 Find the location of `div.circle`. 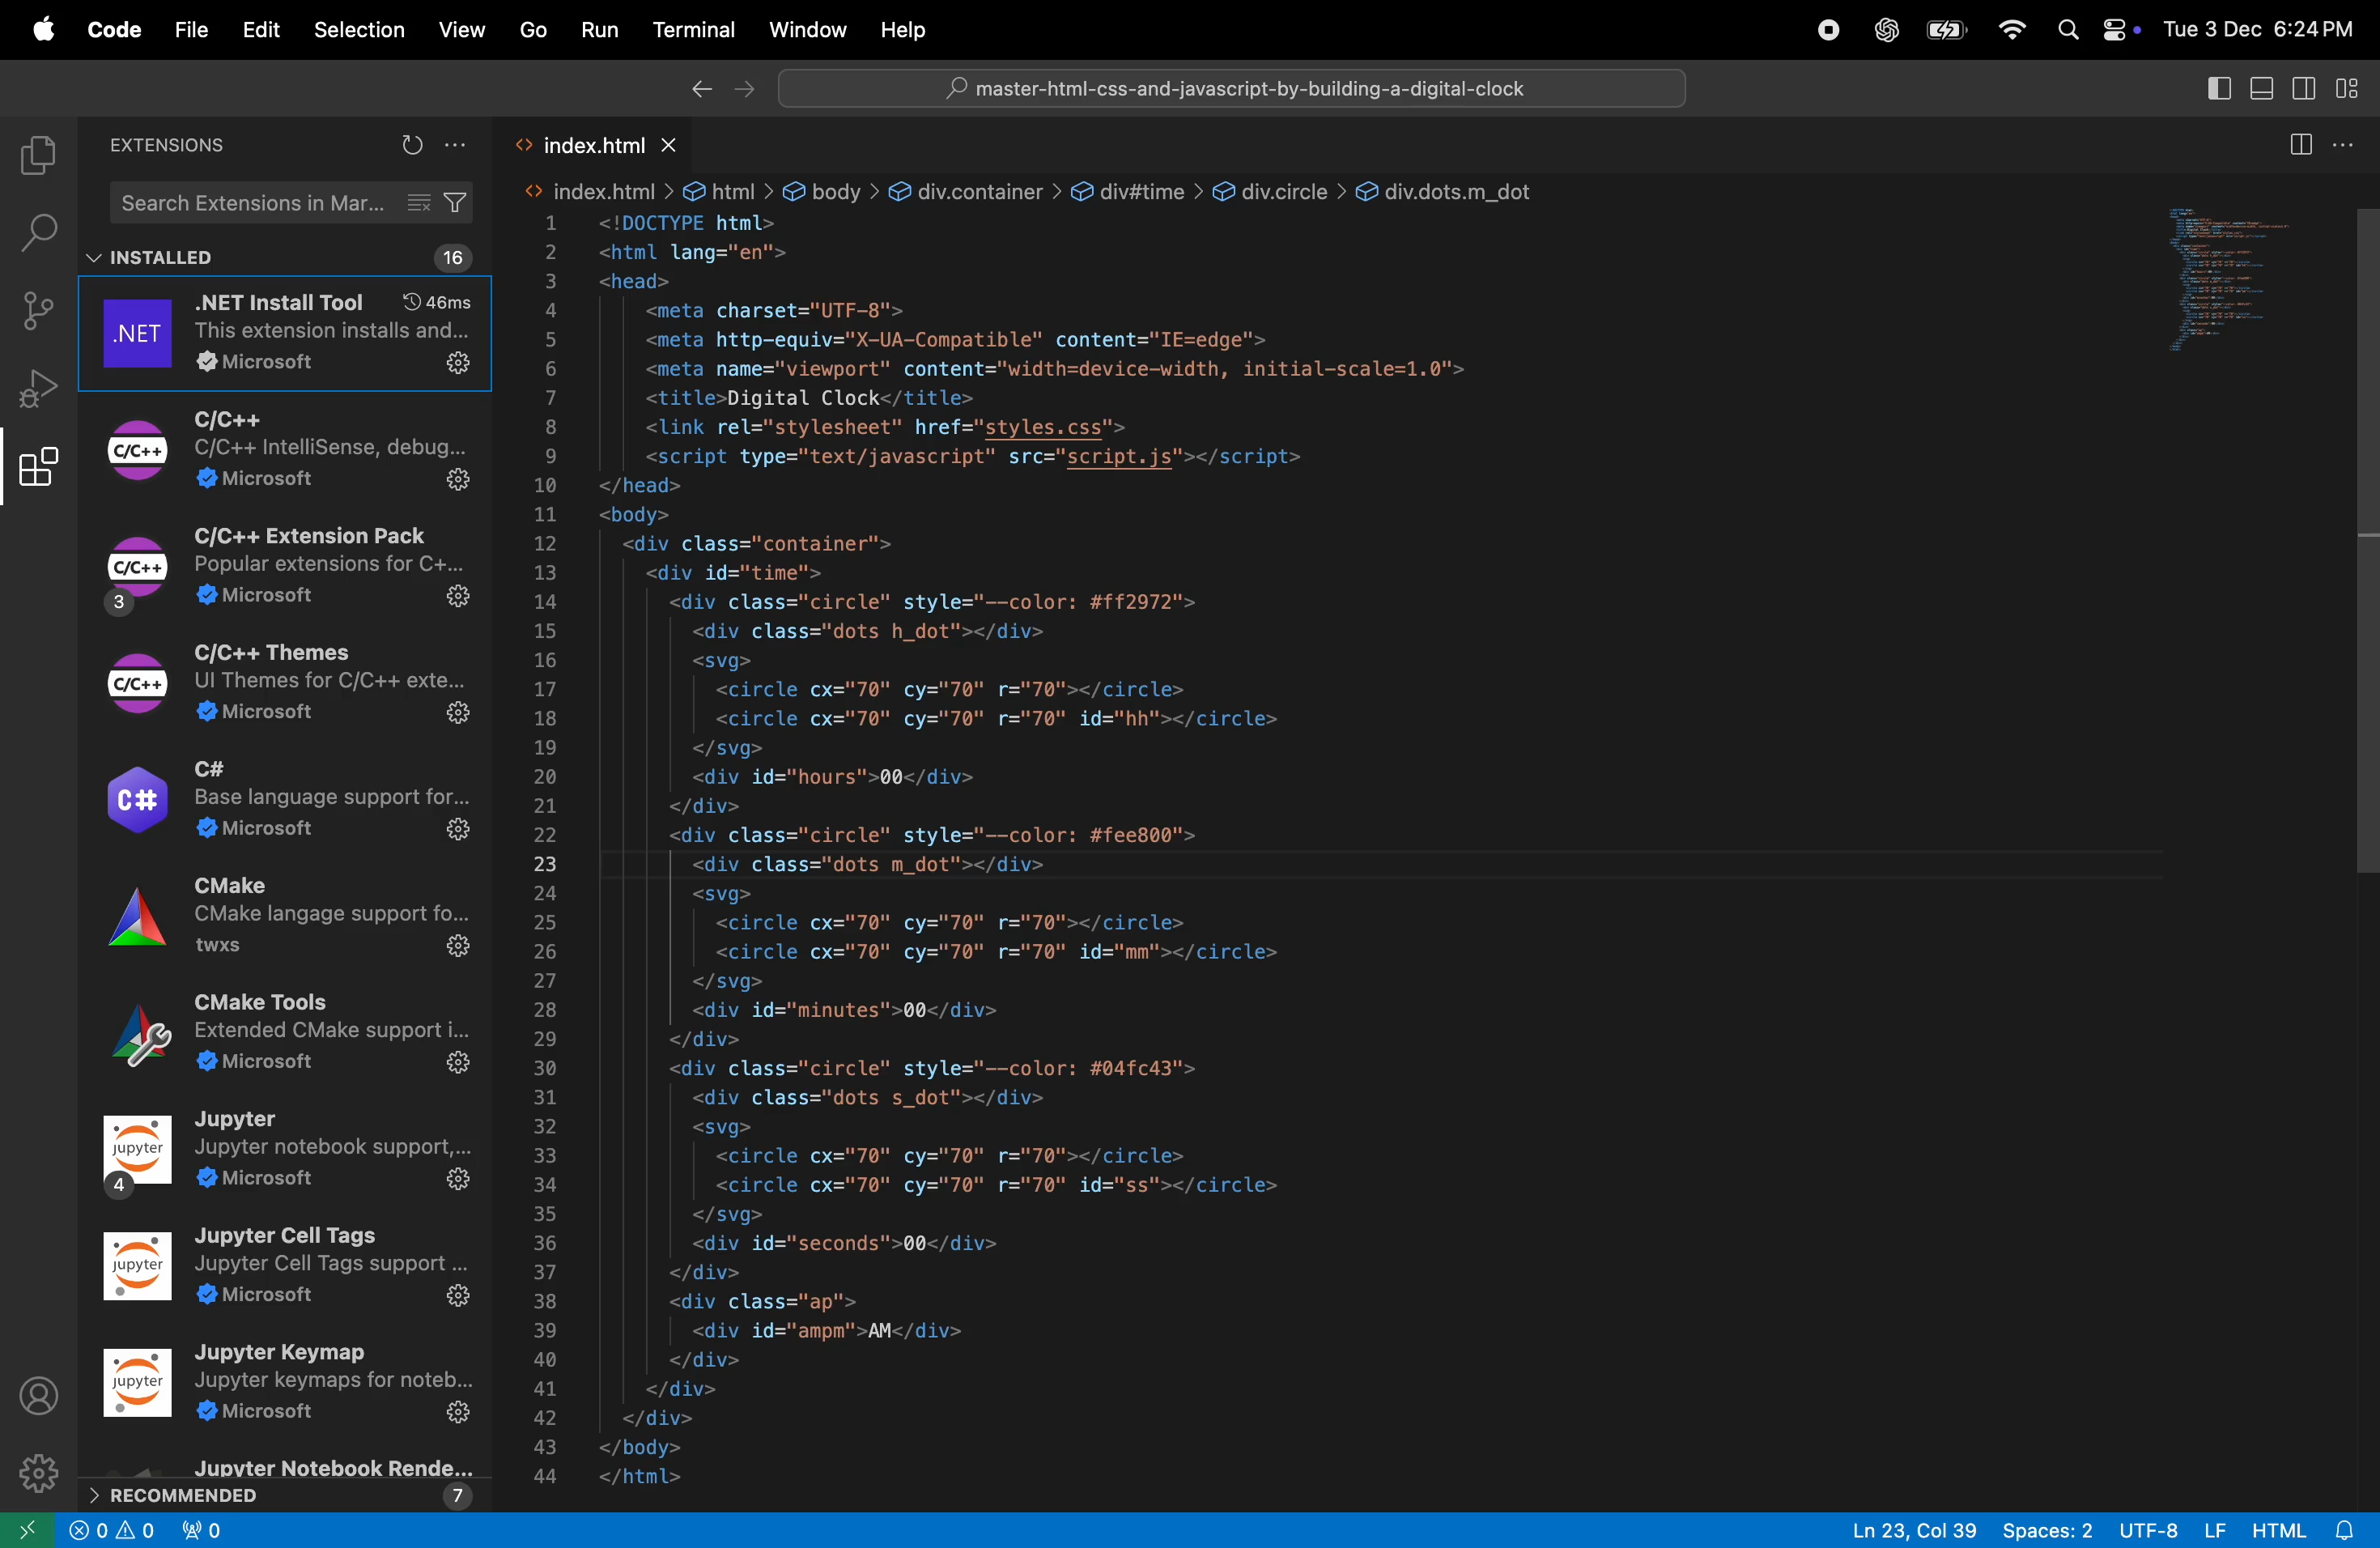

div.circle is located at coordinates (1264, 187).